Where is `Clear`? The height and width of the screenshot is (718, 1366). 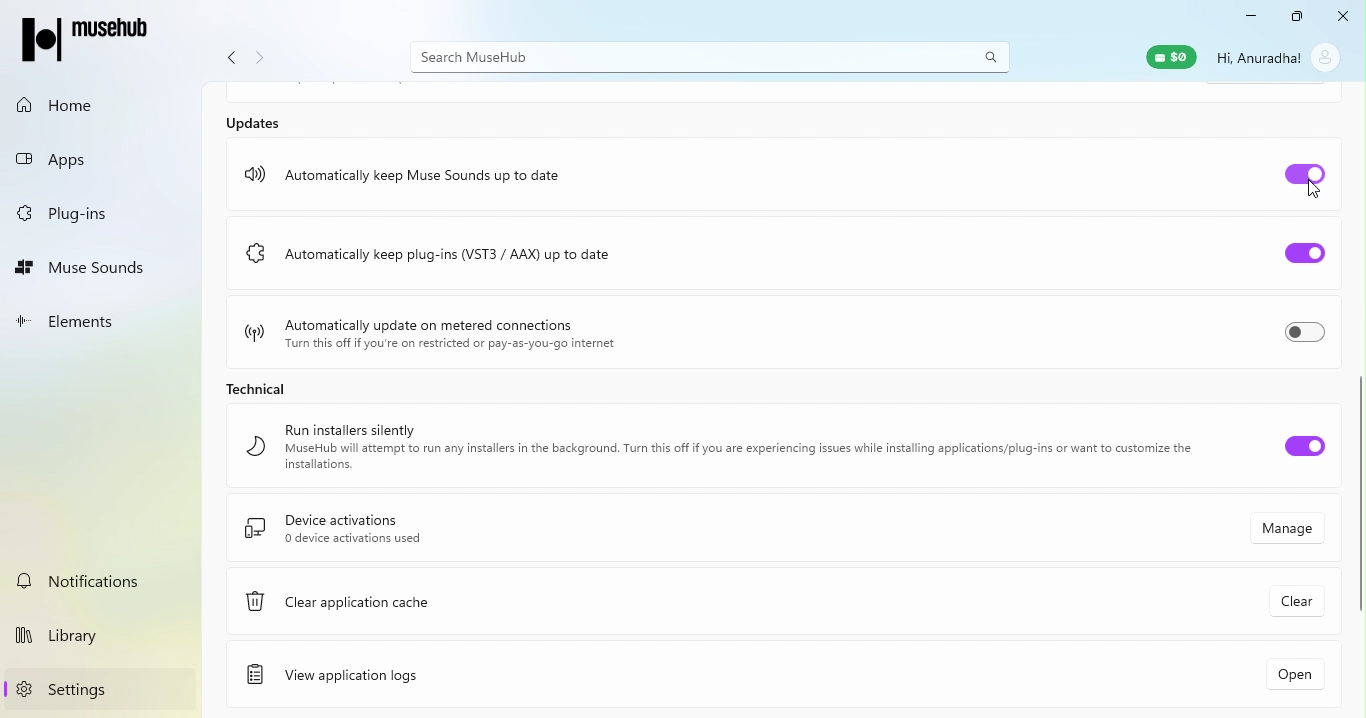
Clear is located at coordinates (1300, 602).